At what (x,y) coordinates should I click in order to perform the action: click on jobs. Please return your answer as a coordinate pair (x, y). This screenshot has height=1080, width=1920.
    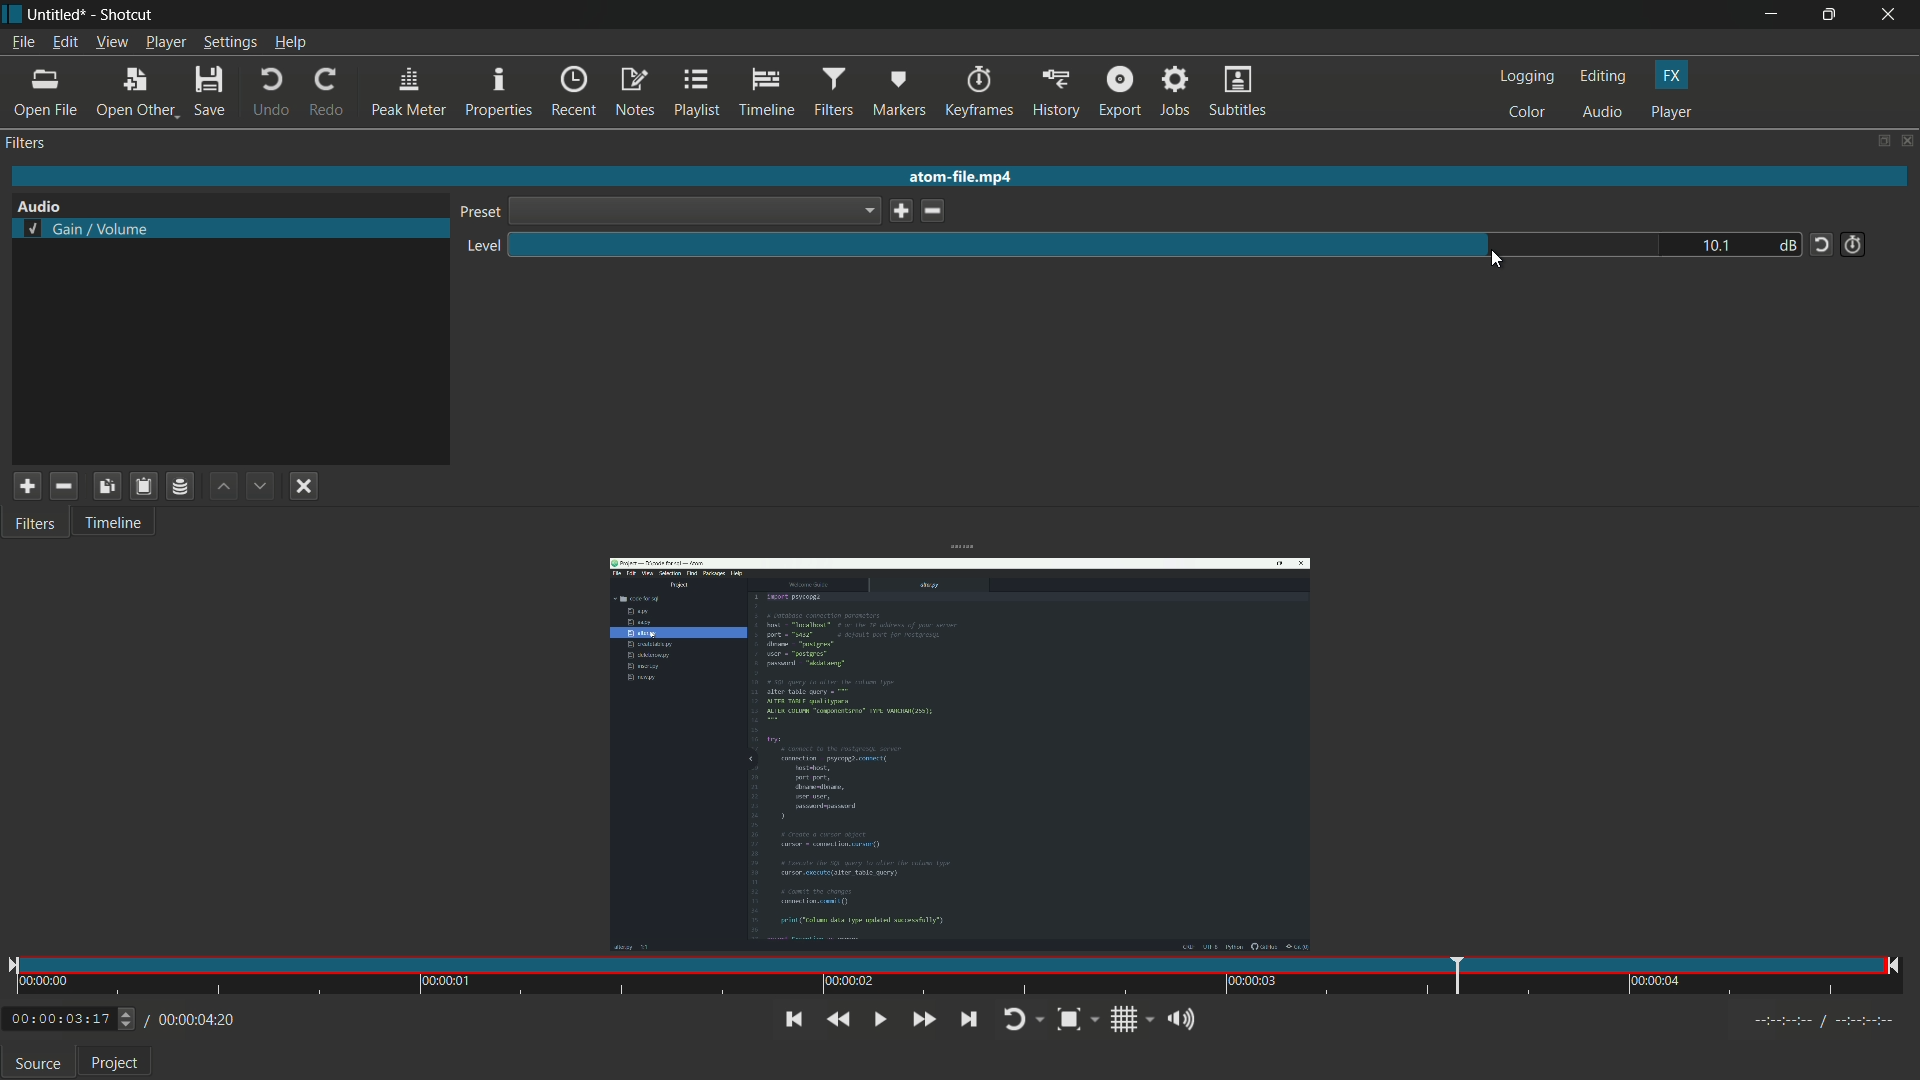
    Looking at the image, I should click on (1177, 93).